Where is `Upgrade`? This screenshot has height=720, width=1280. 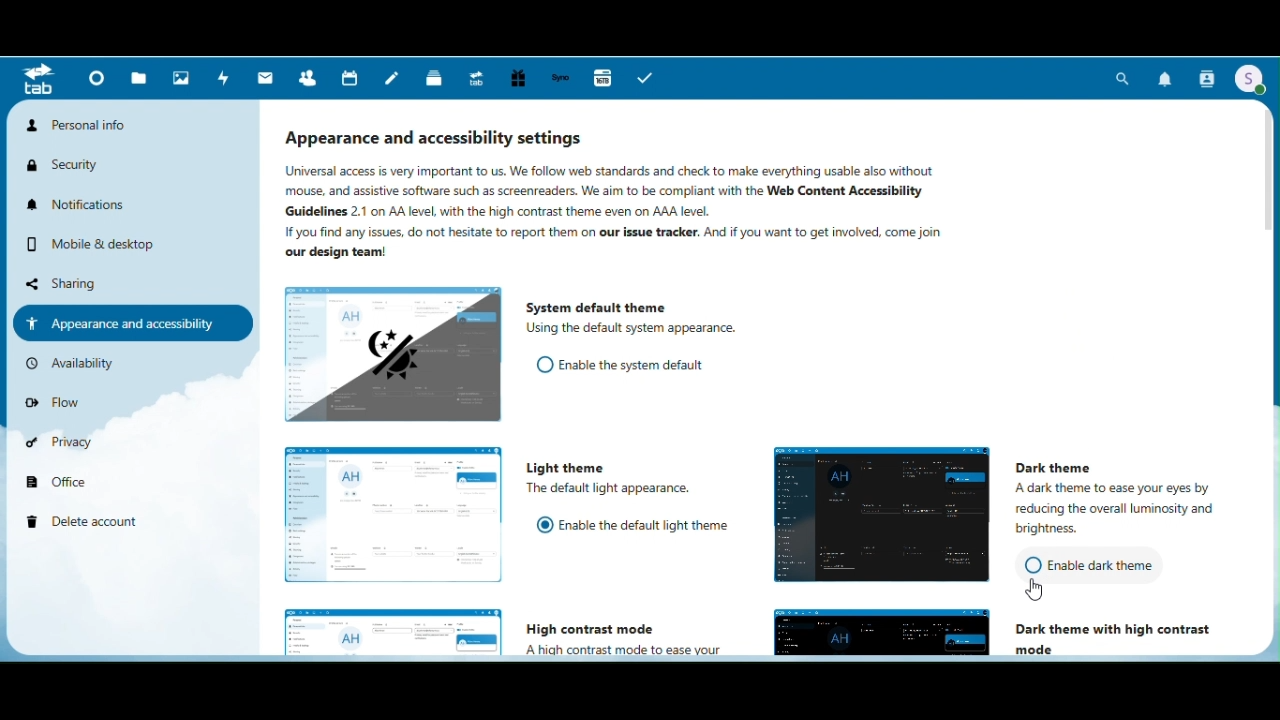
Upgrade is located at coordinates (480, 79).